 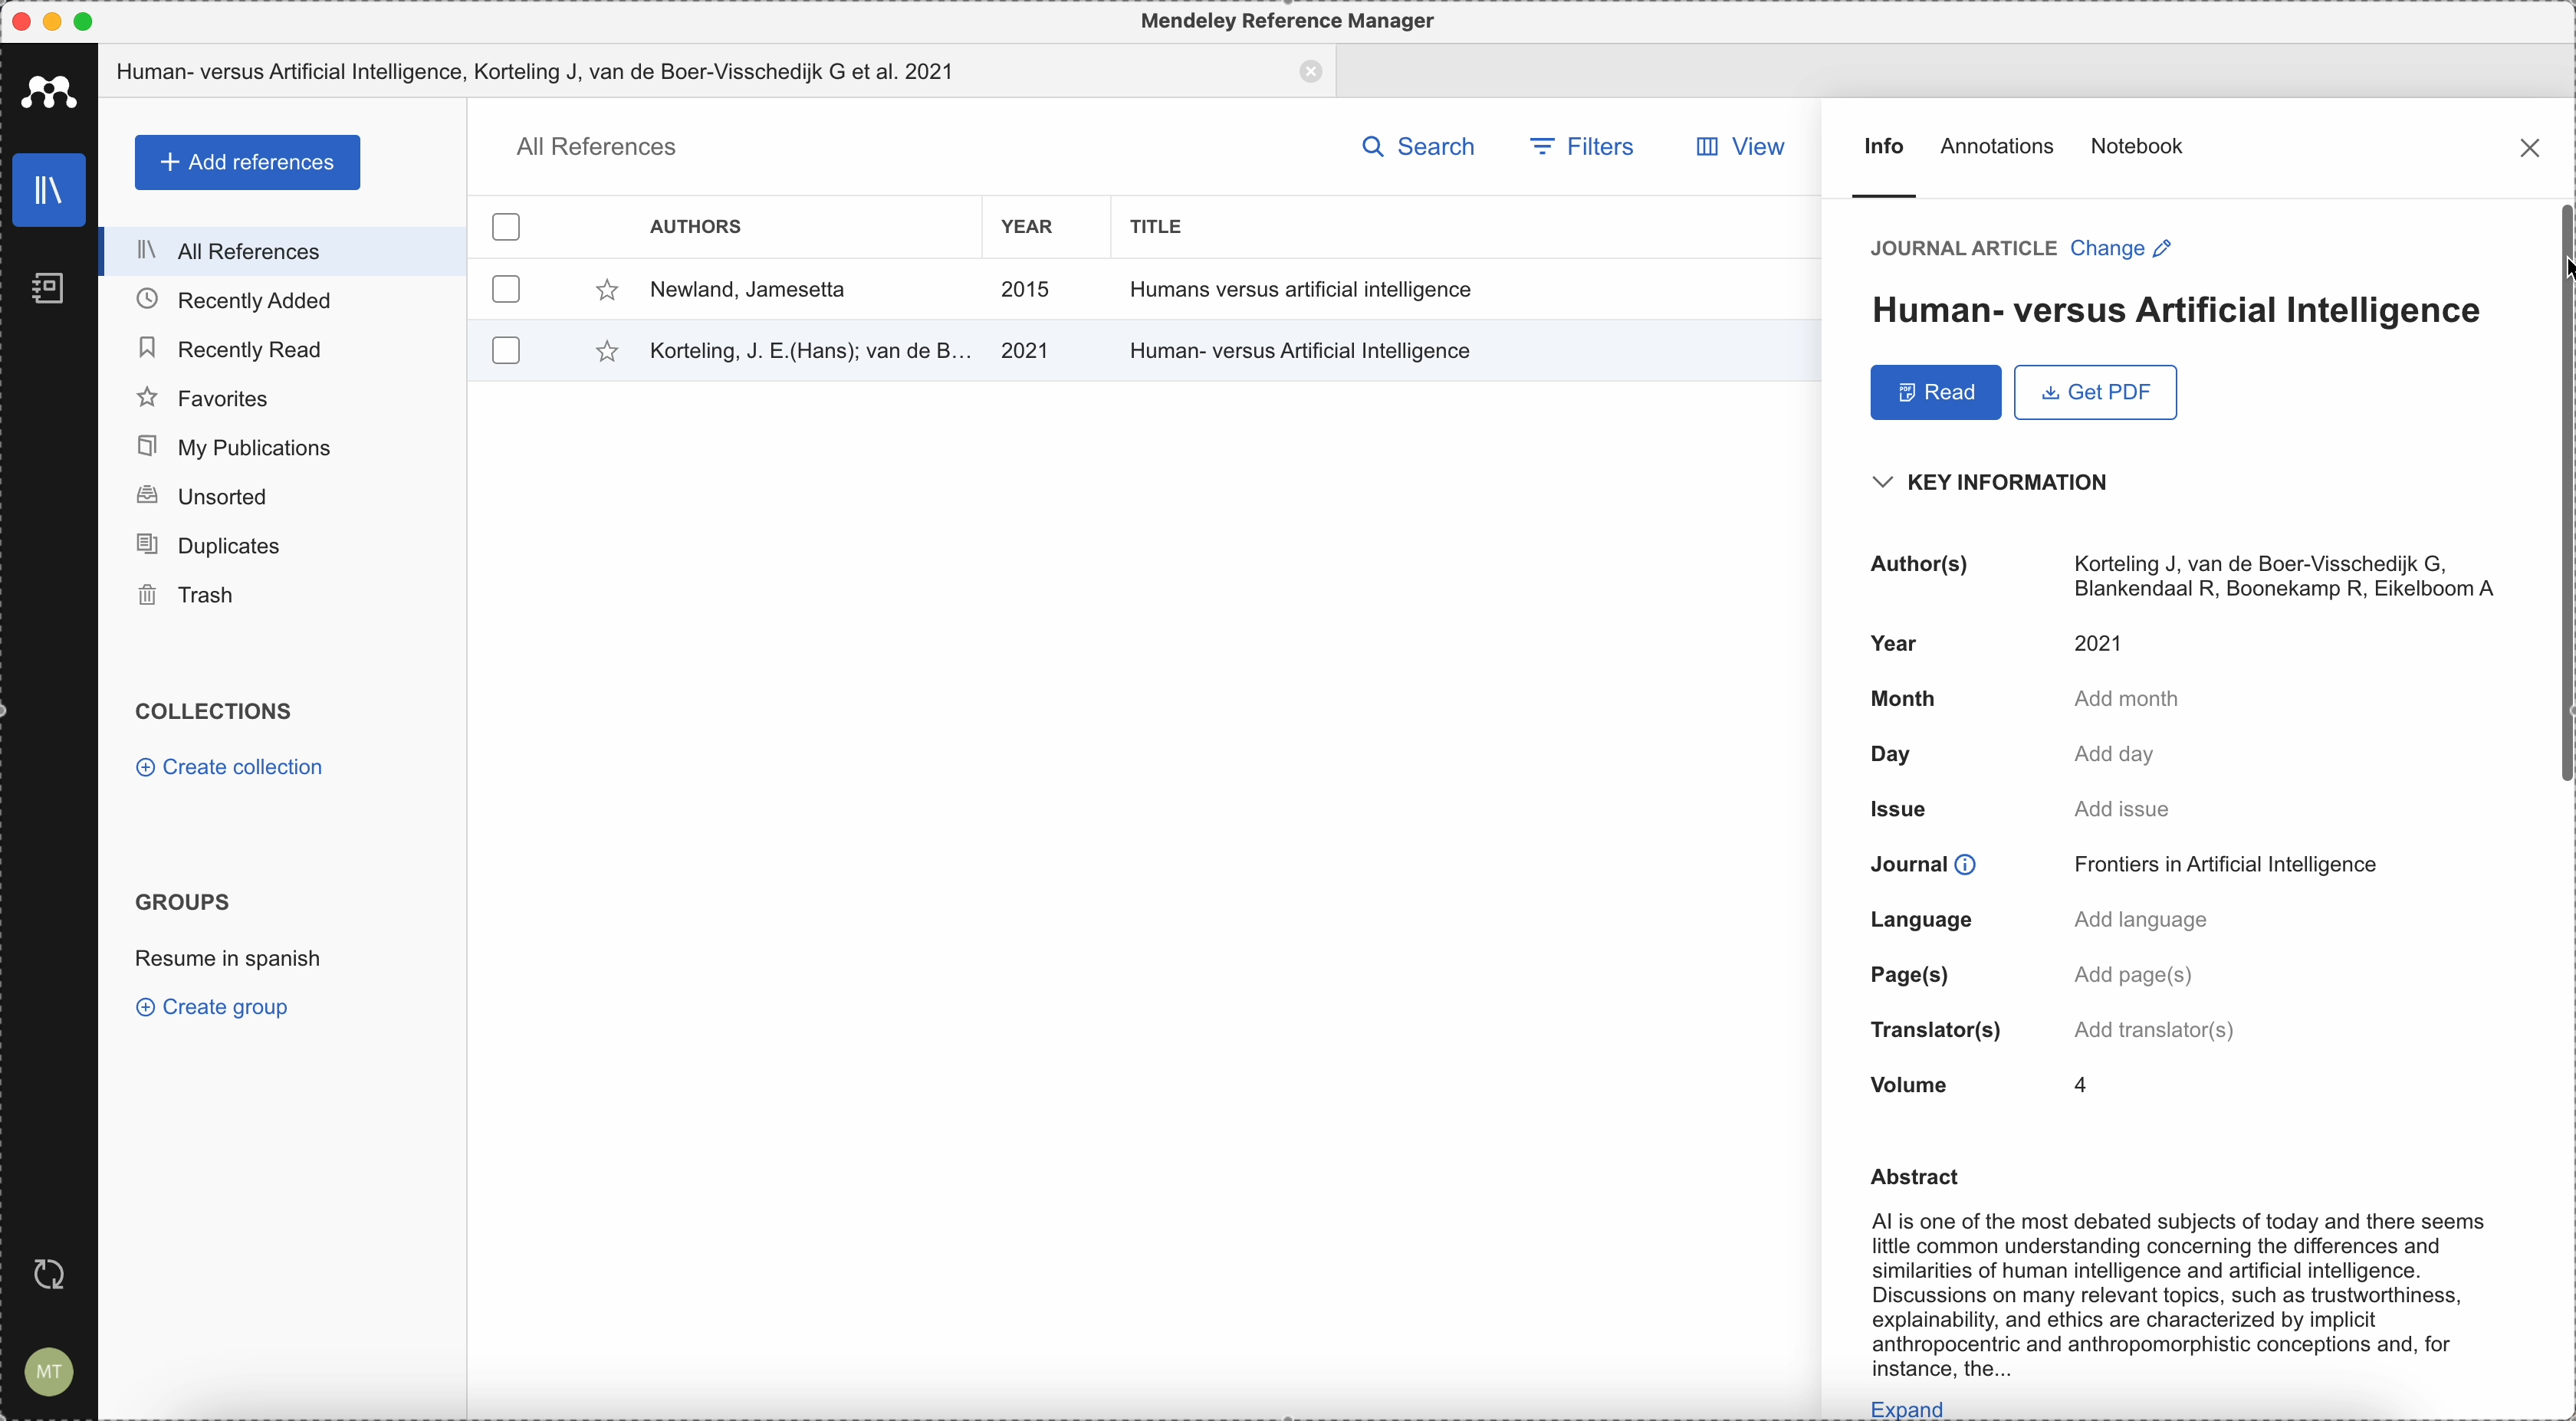 What do you see at coordinates (287, 447) in the screenshot?
I see `my publications` at bounding box center [287, 447].